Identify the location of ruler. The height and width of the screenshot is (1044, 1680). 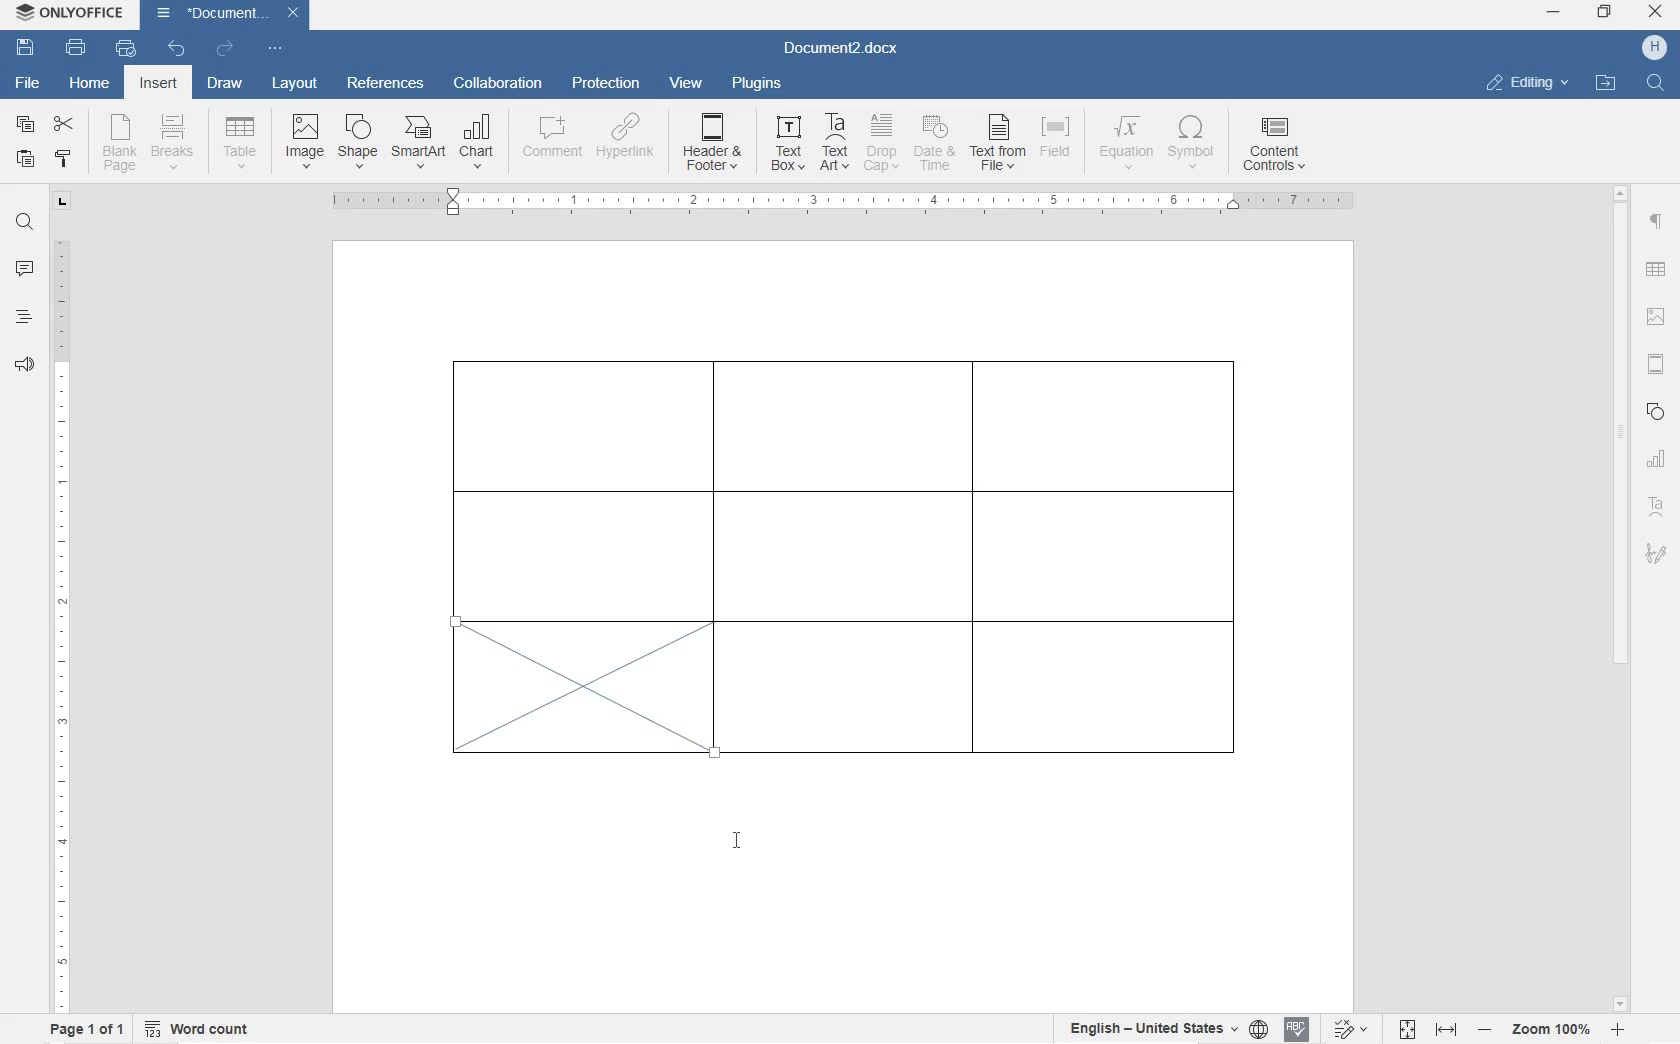
(61, 619).